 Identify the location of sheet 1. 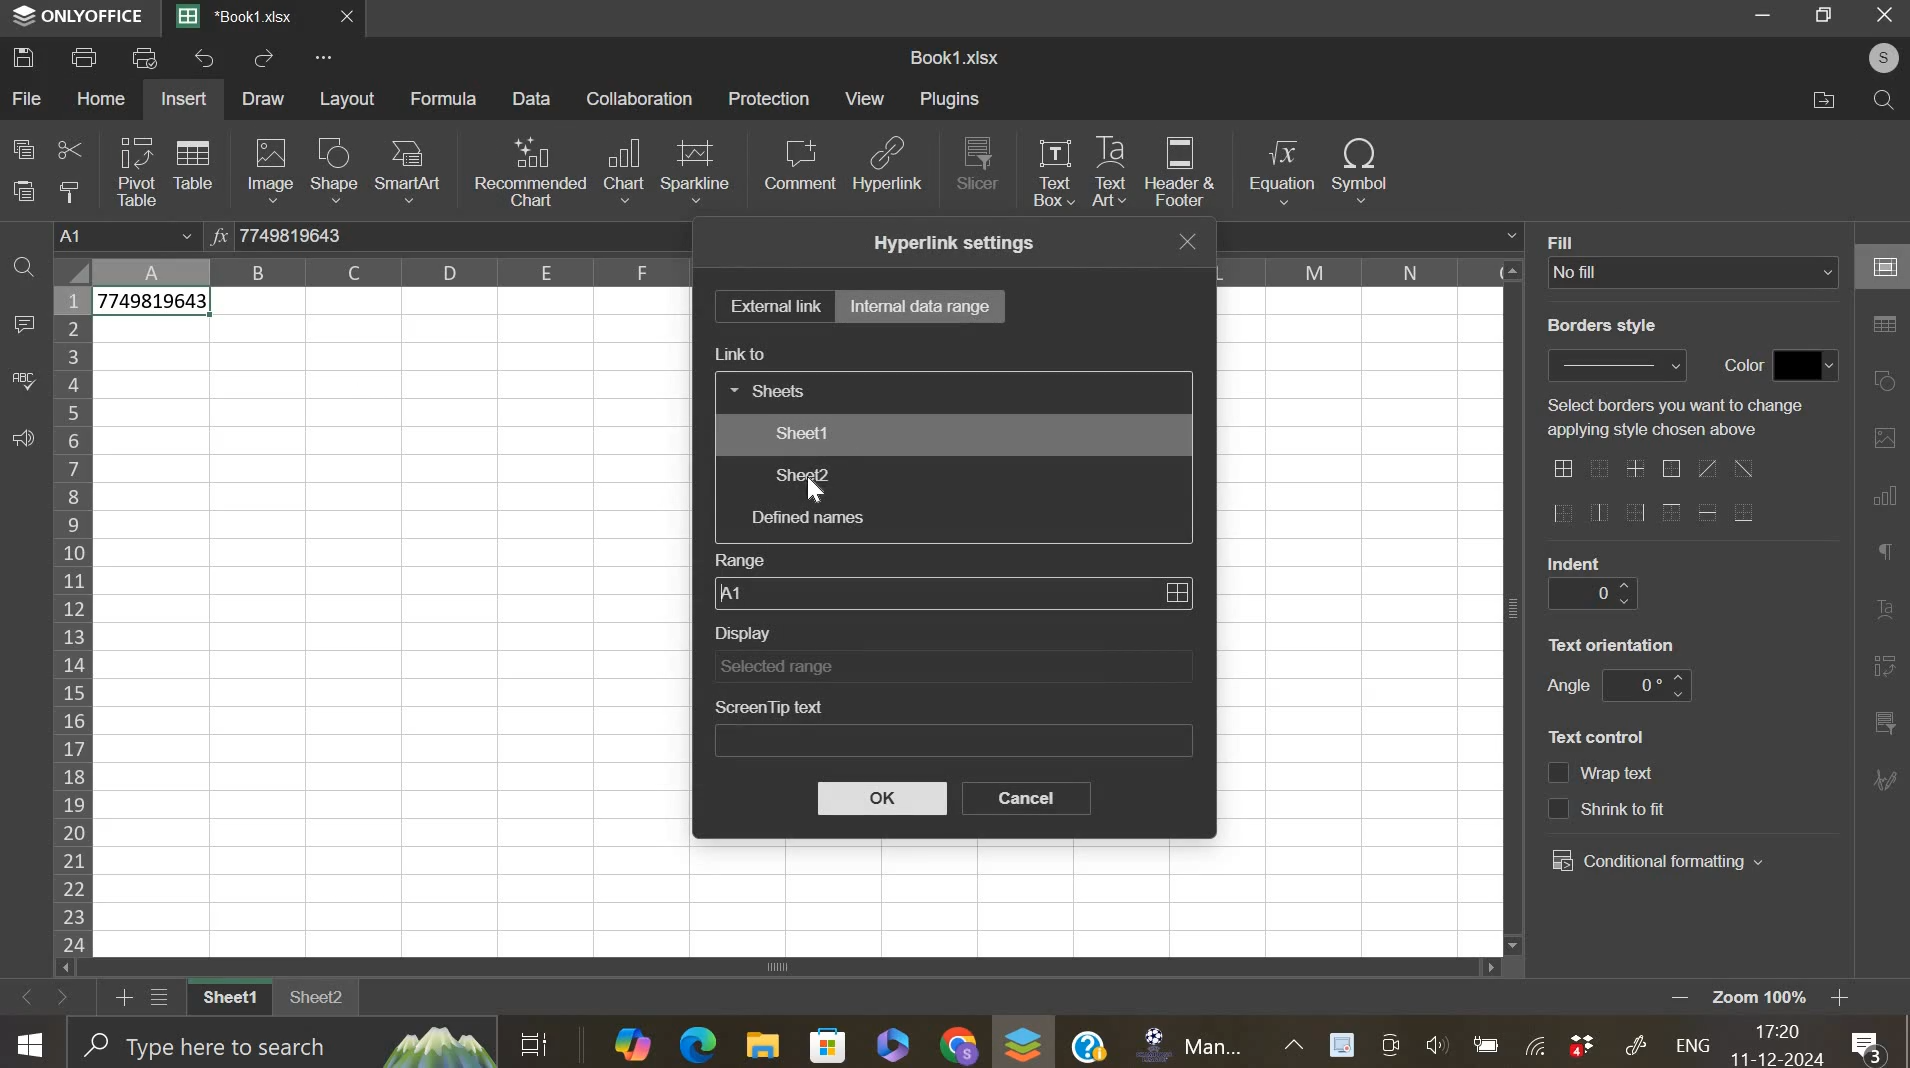
(801, 432).